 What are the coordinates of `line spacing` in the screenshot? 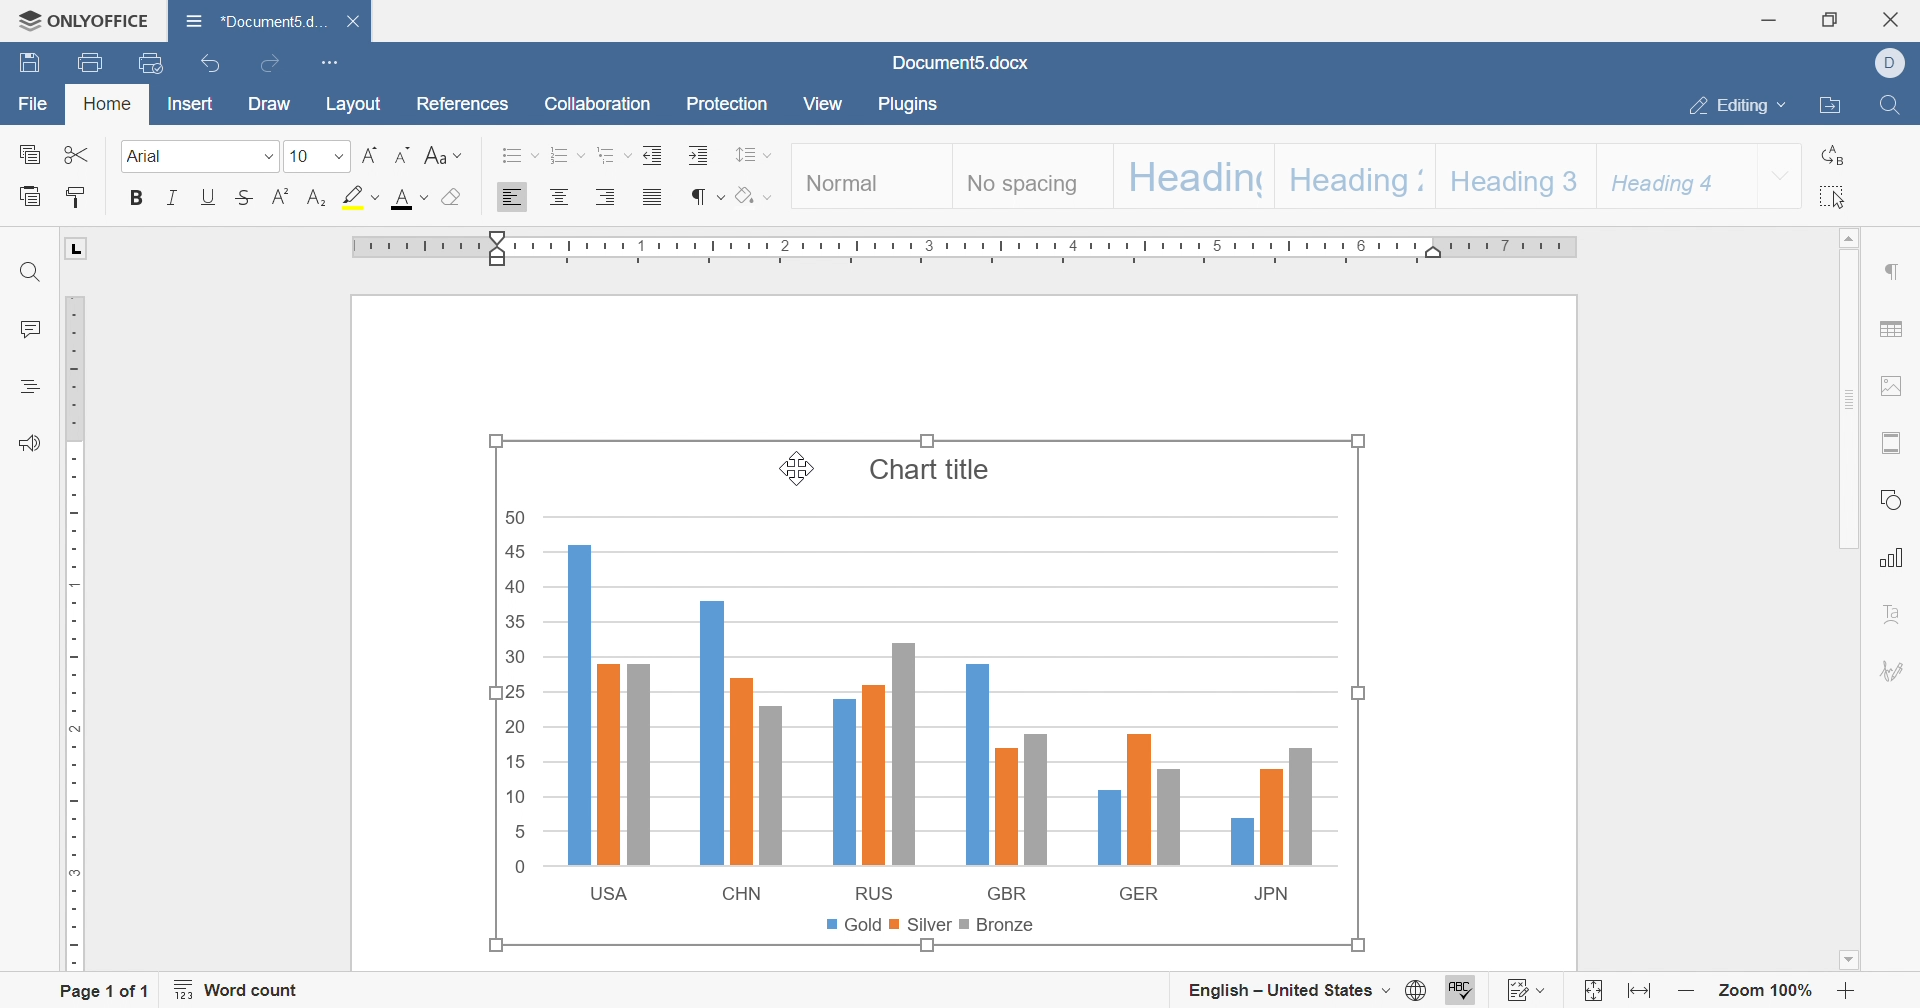 It's located at (754, 154).